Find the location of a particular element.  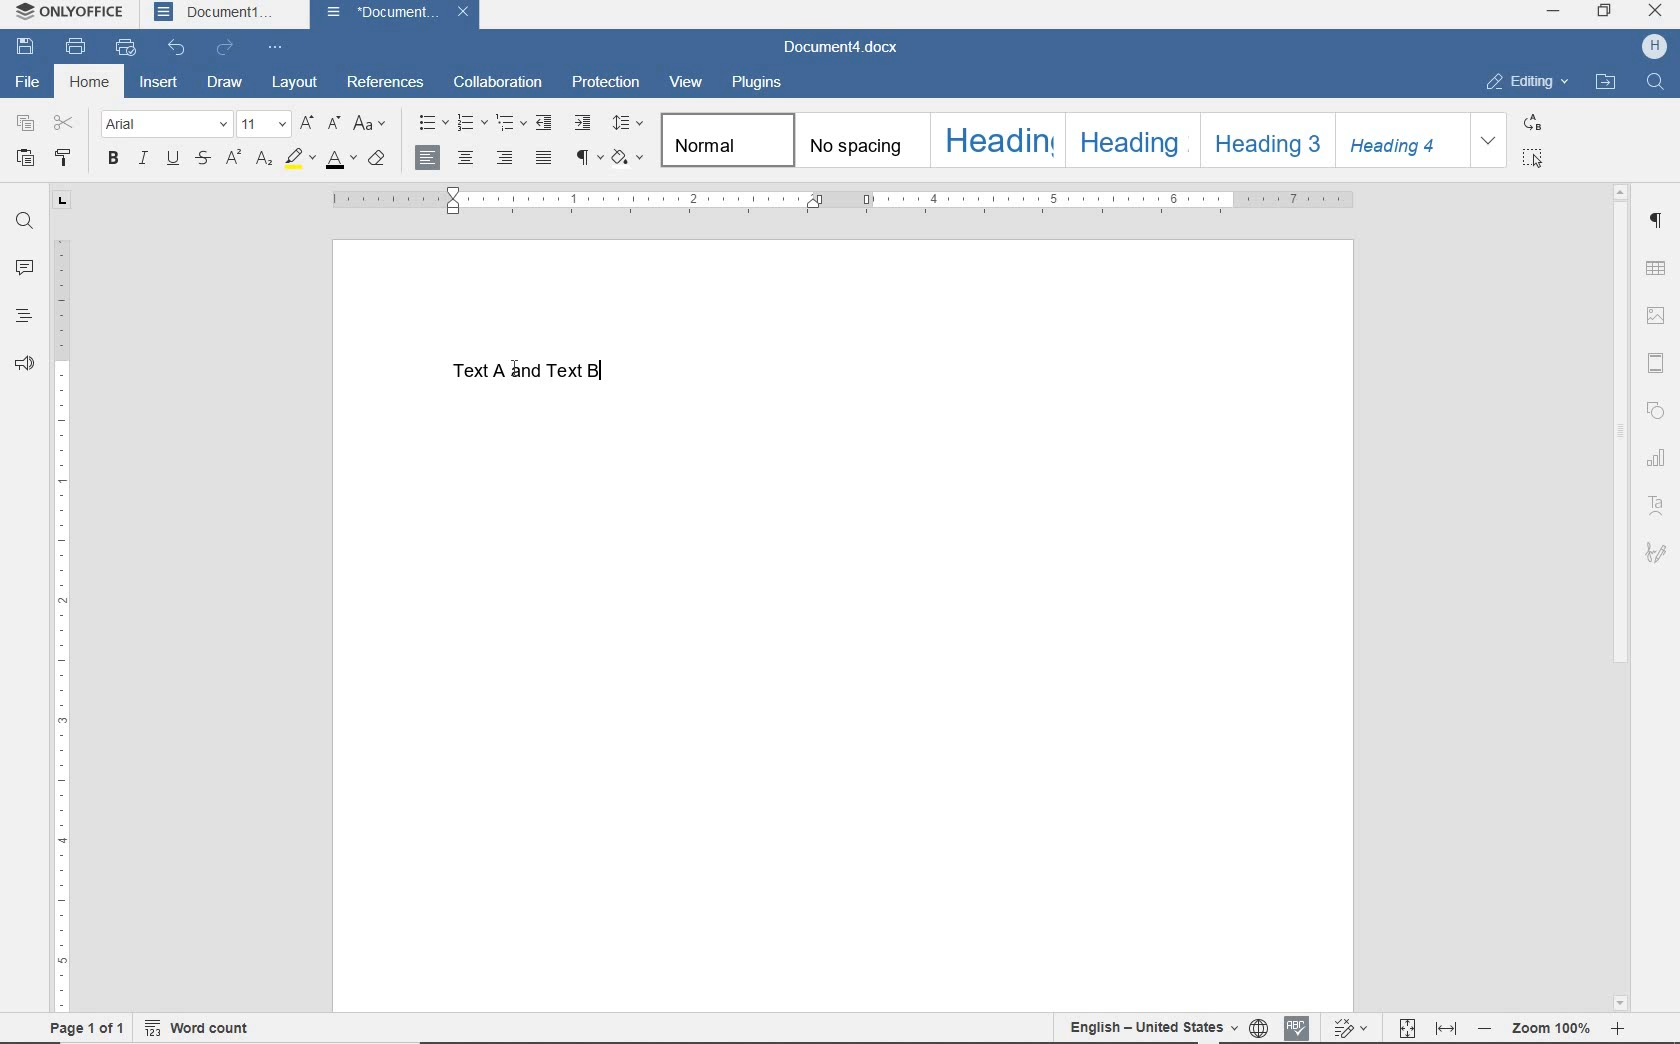

STRIKETHROUGH is located at coordinates (202, 160).